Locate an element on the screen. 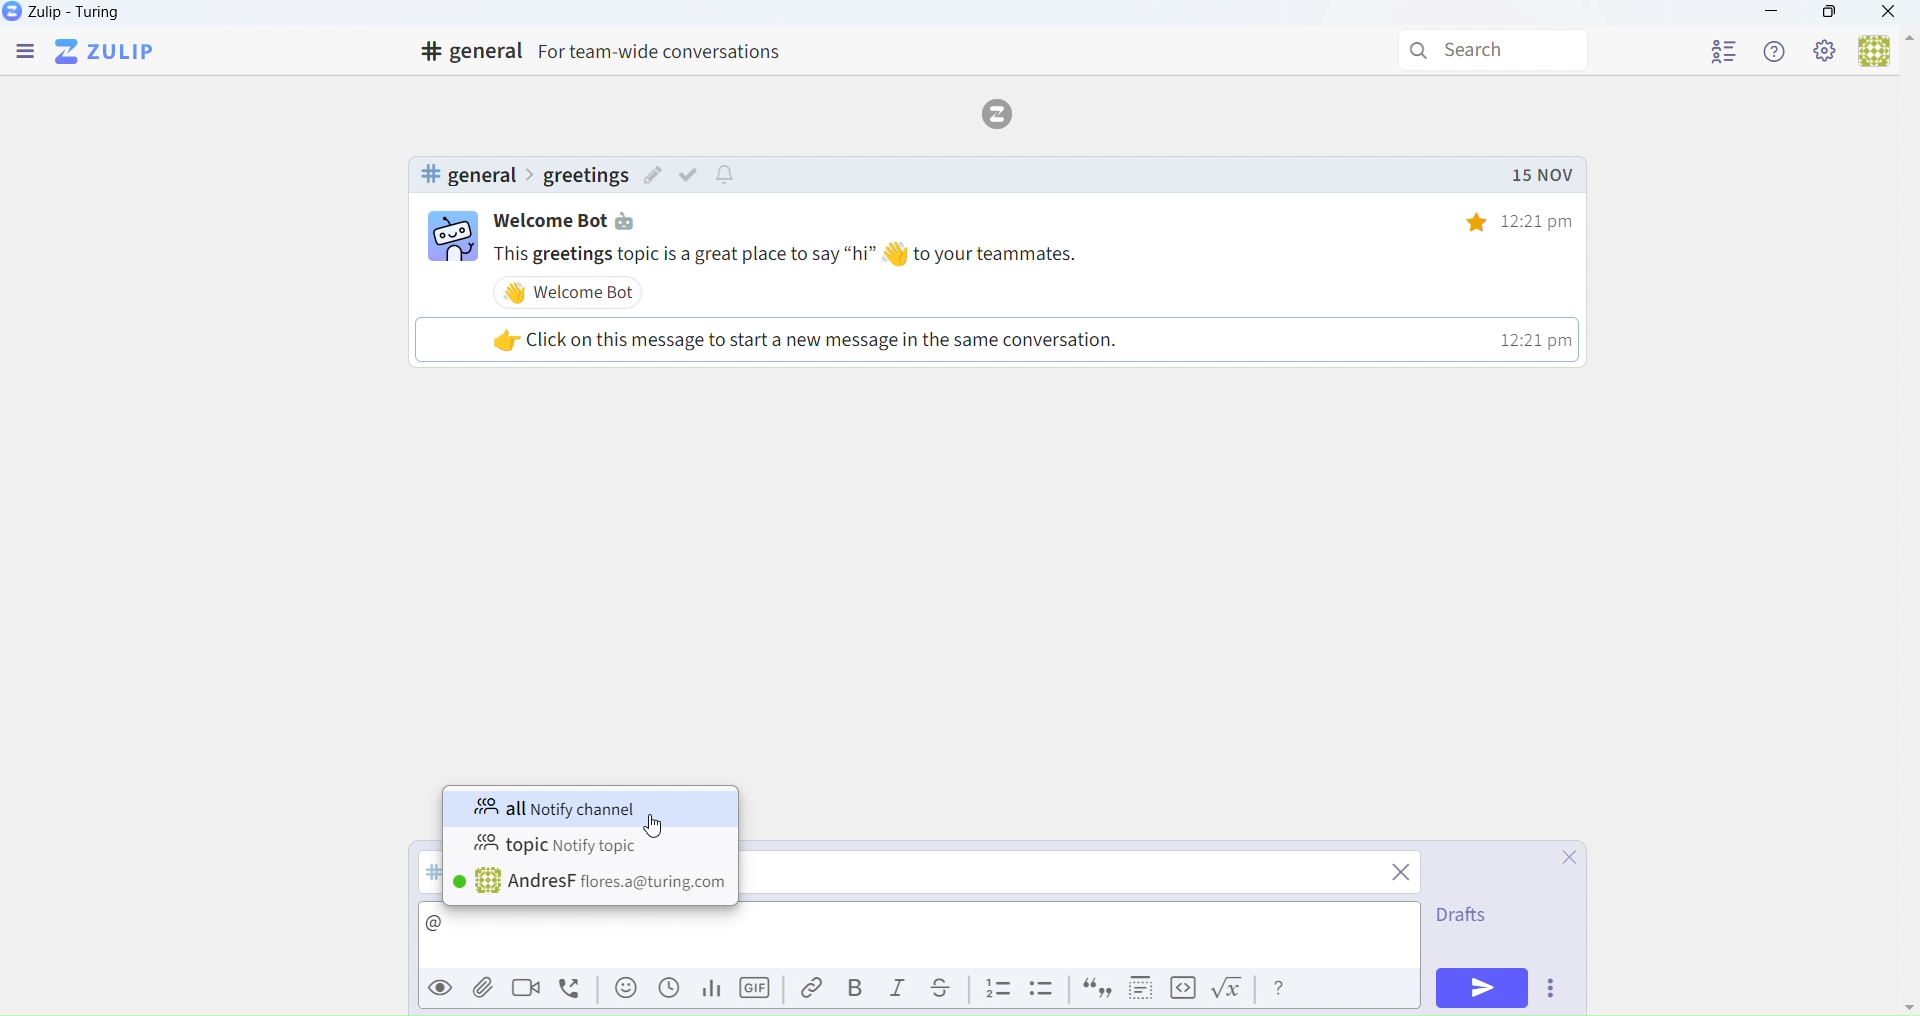 Image resolution: width=1920 pixels, height=1016 pixels. close is located at coordinates (1403, 875).